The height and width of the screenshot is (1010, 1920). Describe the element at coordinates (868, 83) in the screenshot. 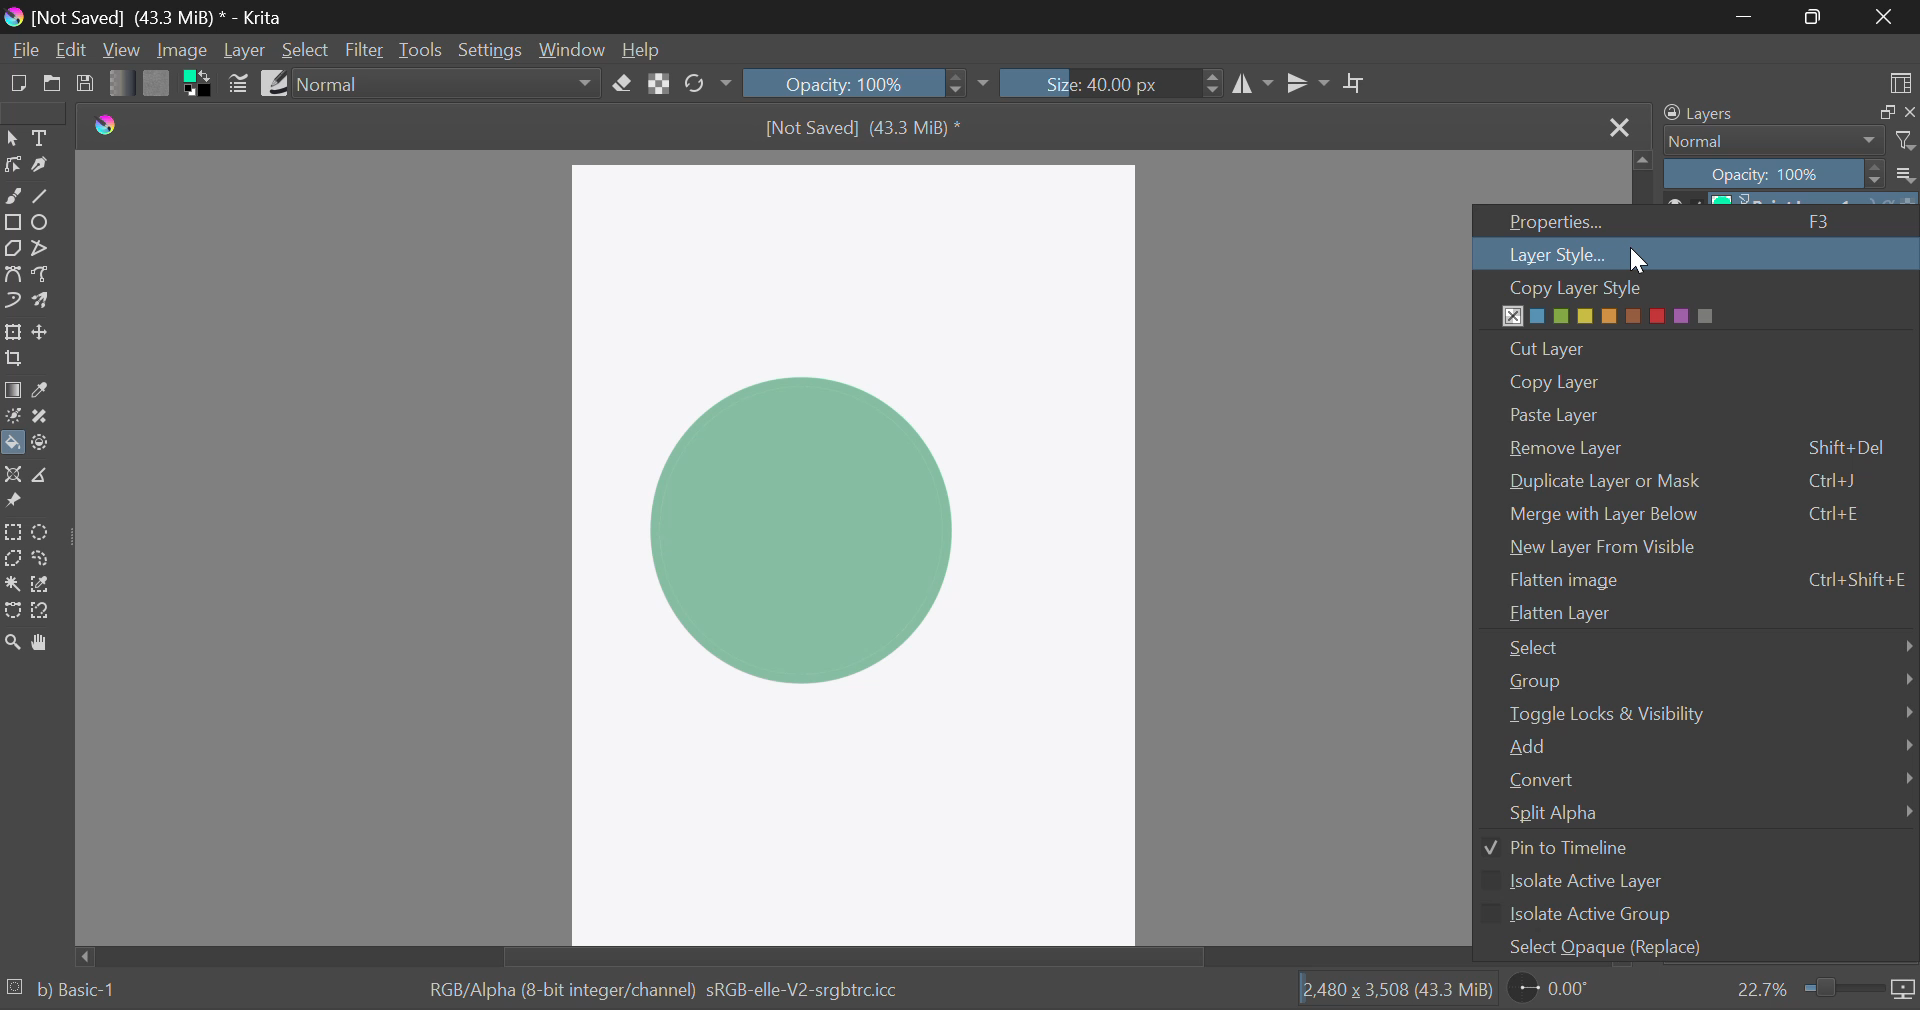

I see `Opacity` at that location.